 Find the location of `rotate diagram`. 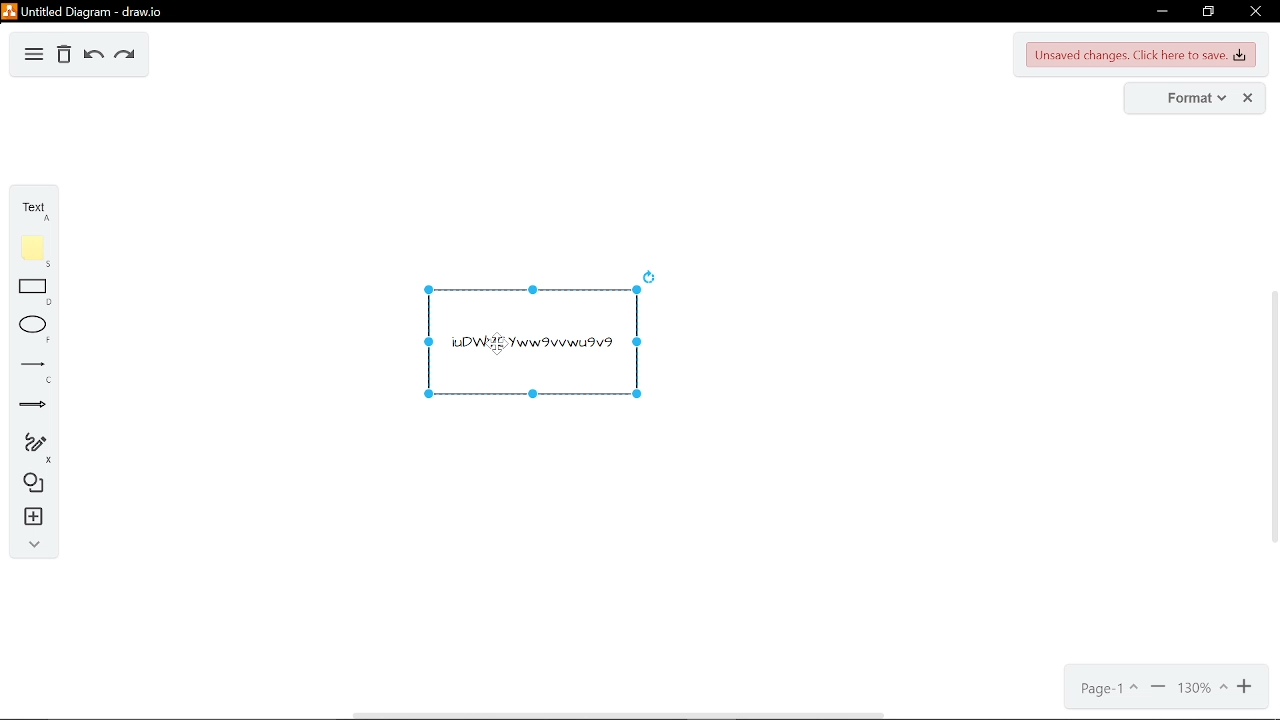

rotate diagram is located at coordinates (651, 276).